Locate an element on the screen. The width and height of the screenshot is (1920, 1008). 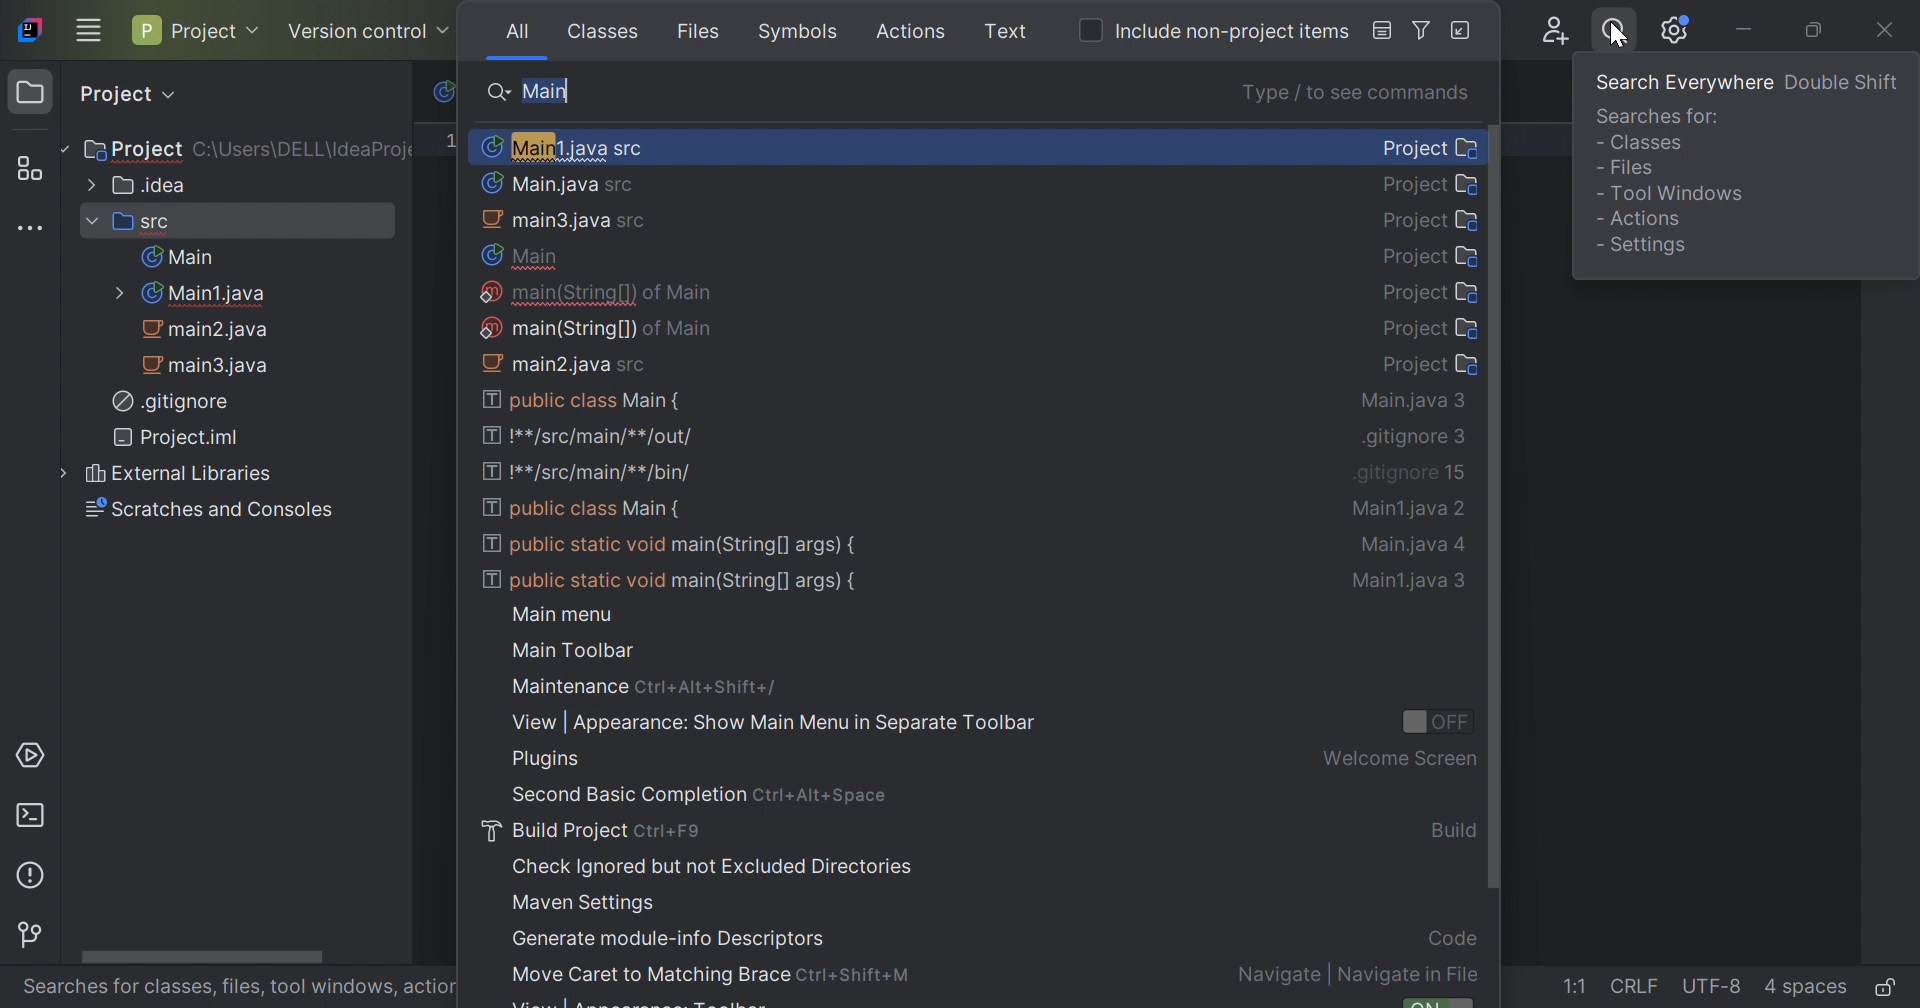
Project.iml is located at coordinates (181, 436).